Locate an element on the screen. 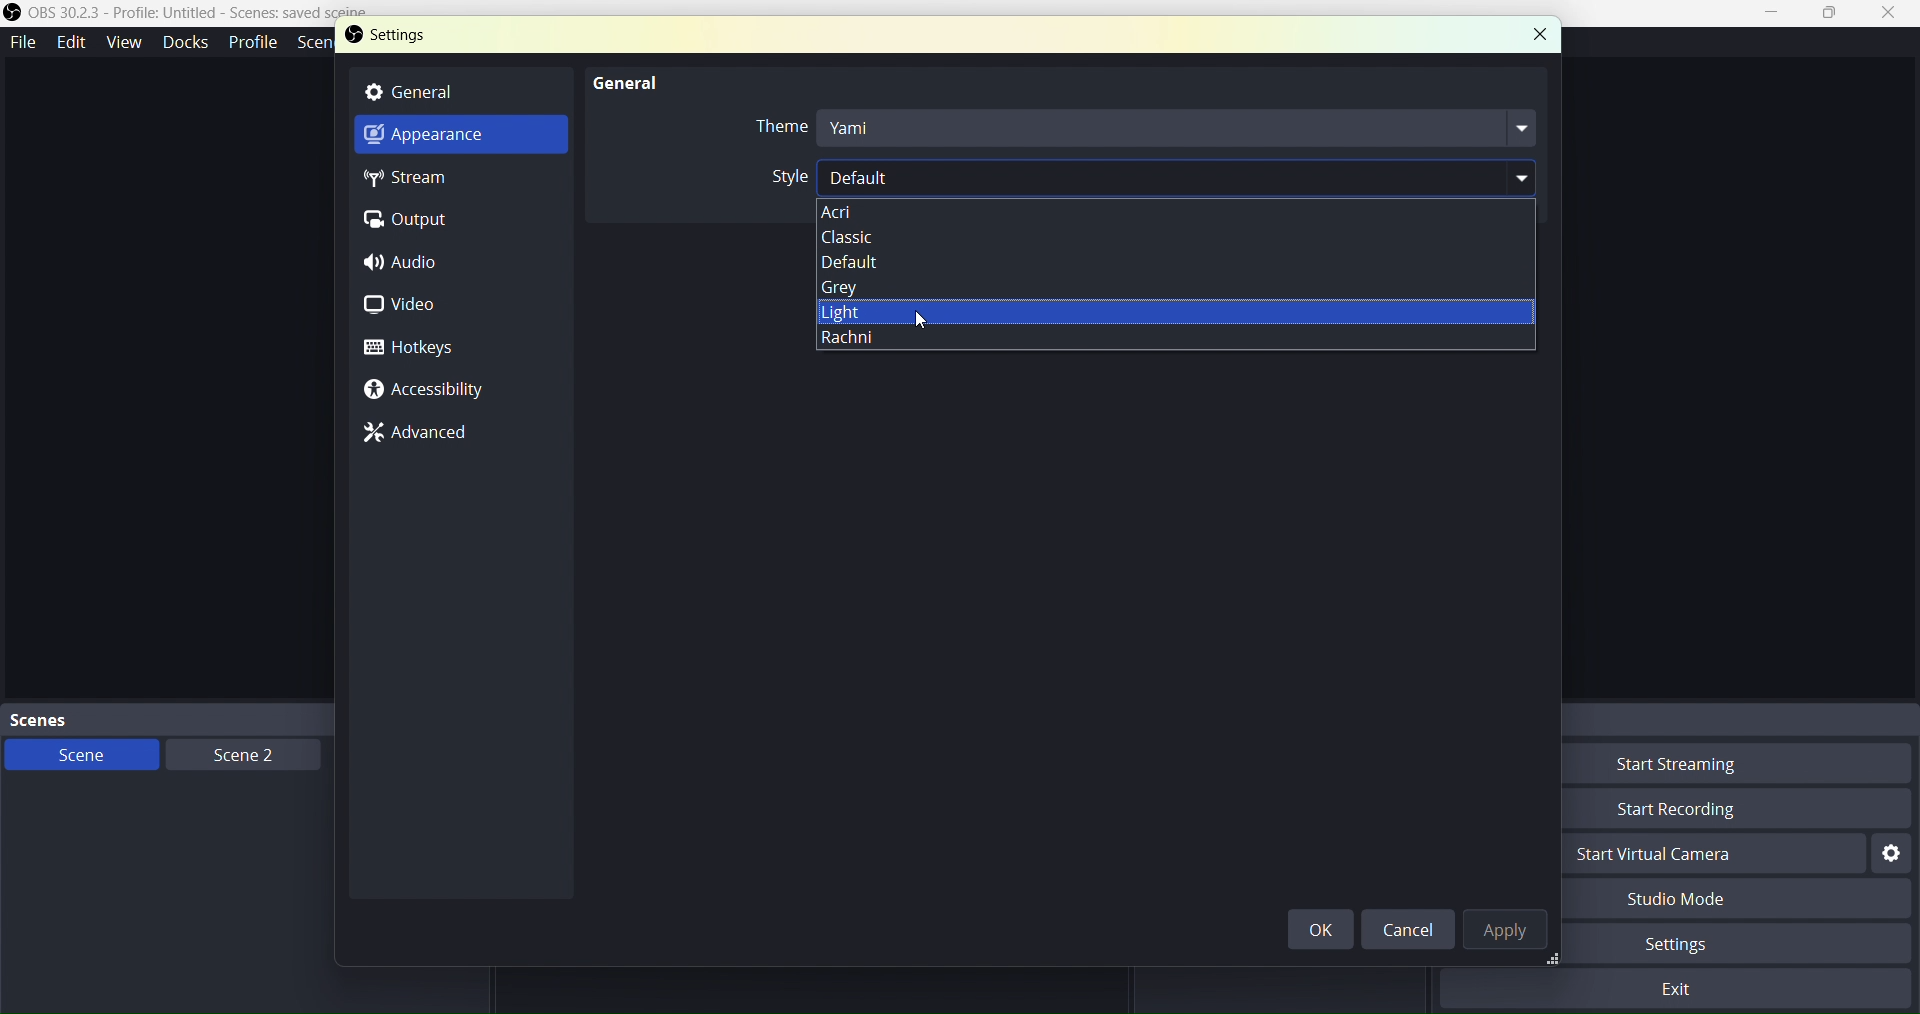 This screenshot has height=1014, width=1920. Settings is located at coordinates (1706, 946).